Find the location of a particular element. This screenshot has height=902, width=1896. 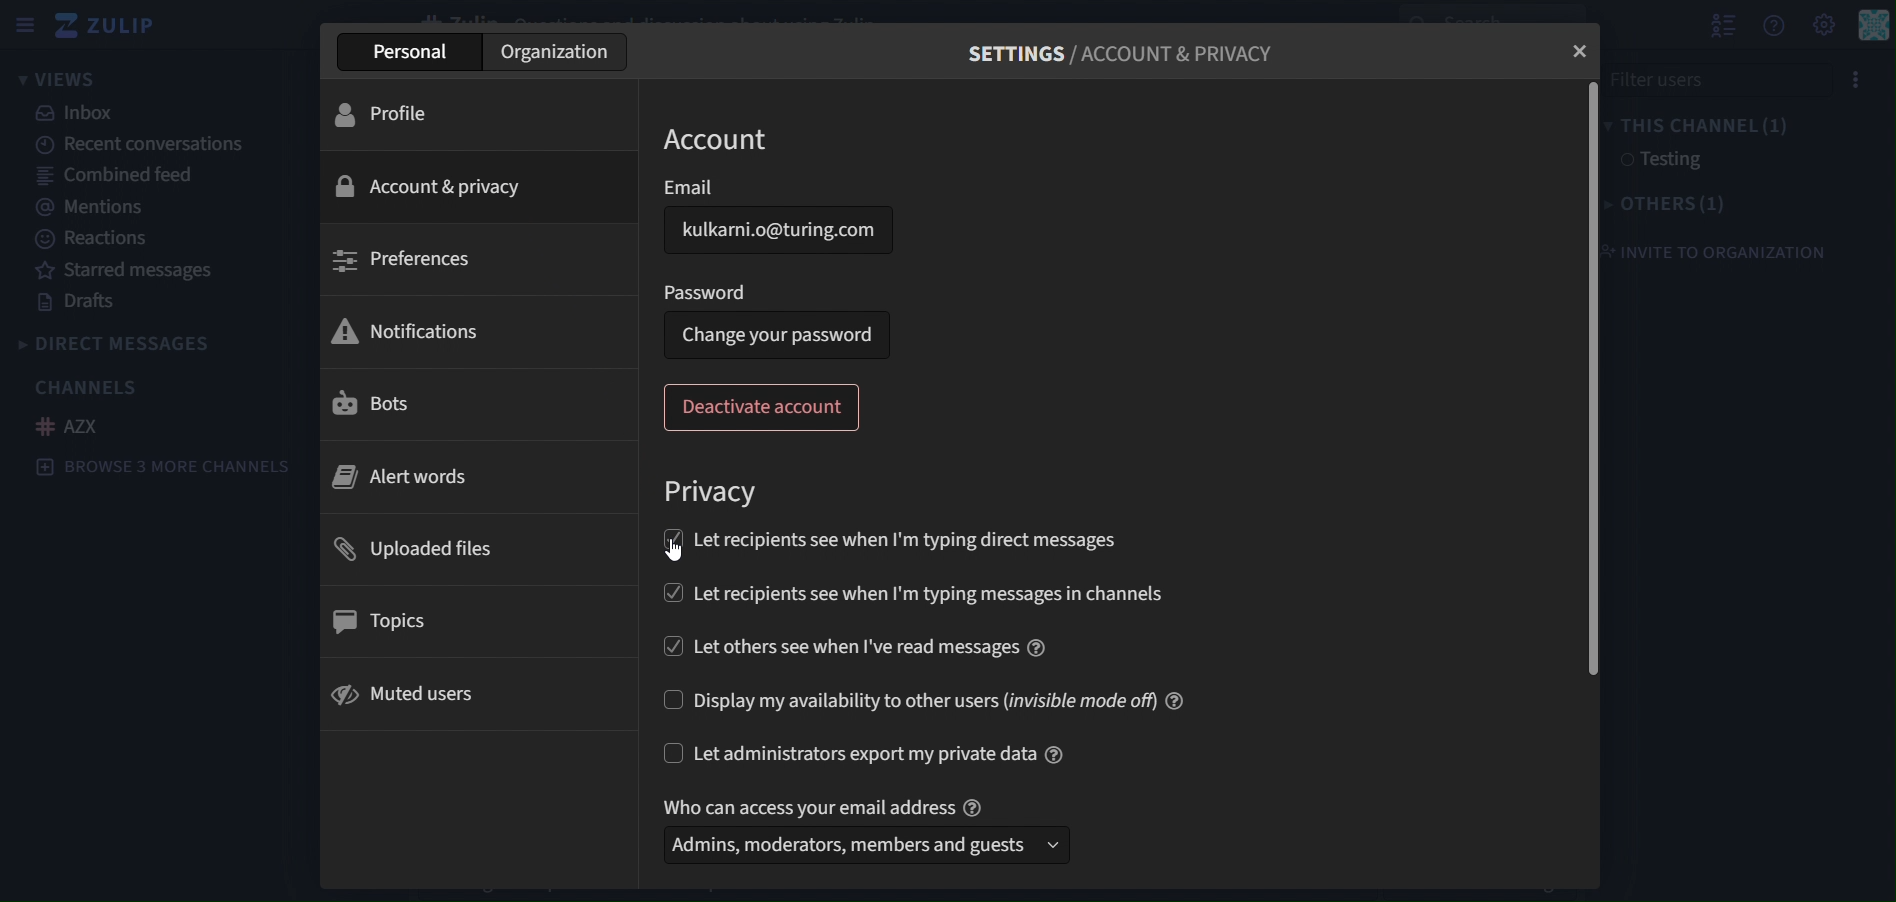

mentions is located at coordinates (94, 207).